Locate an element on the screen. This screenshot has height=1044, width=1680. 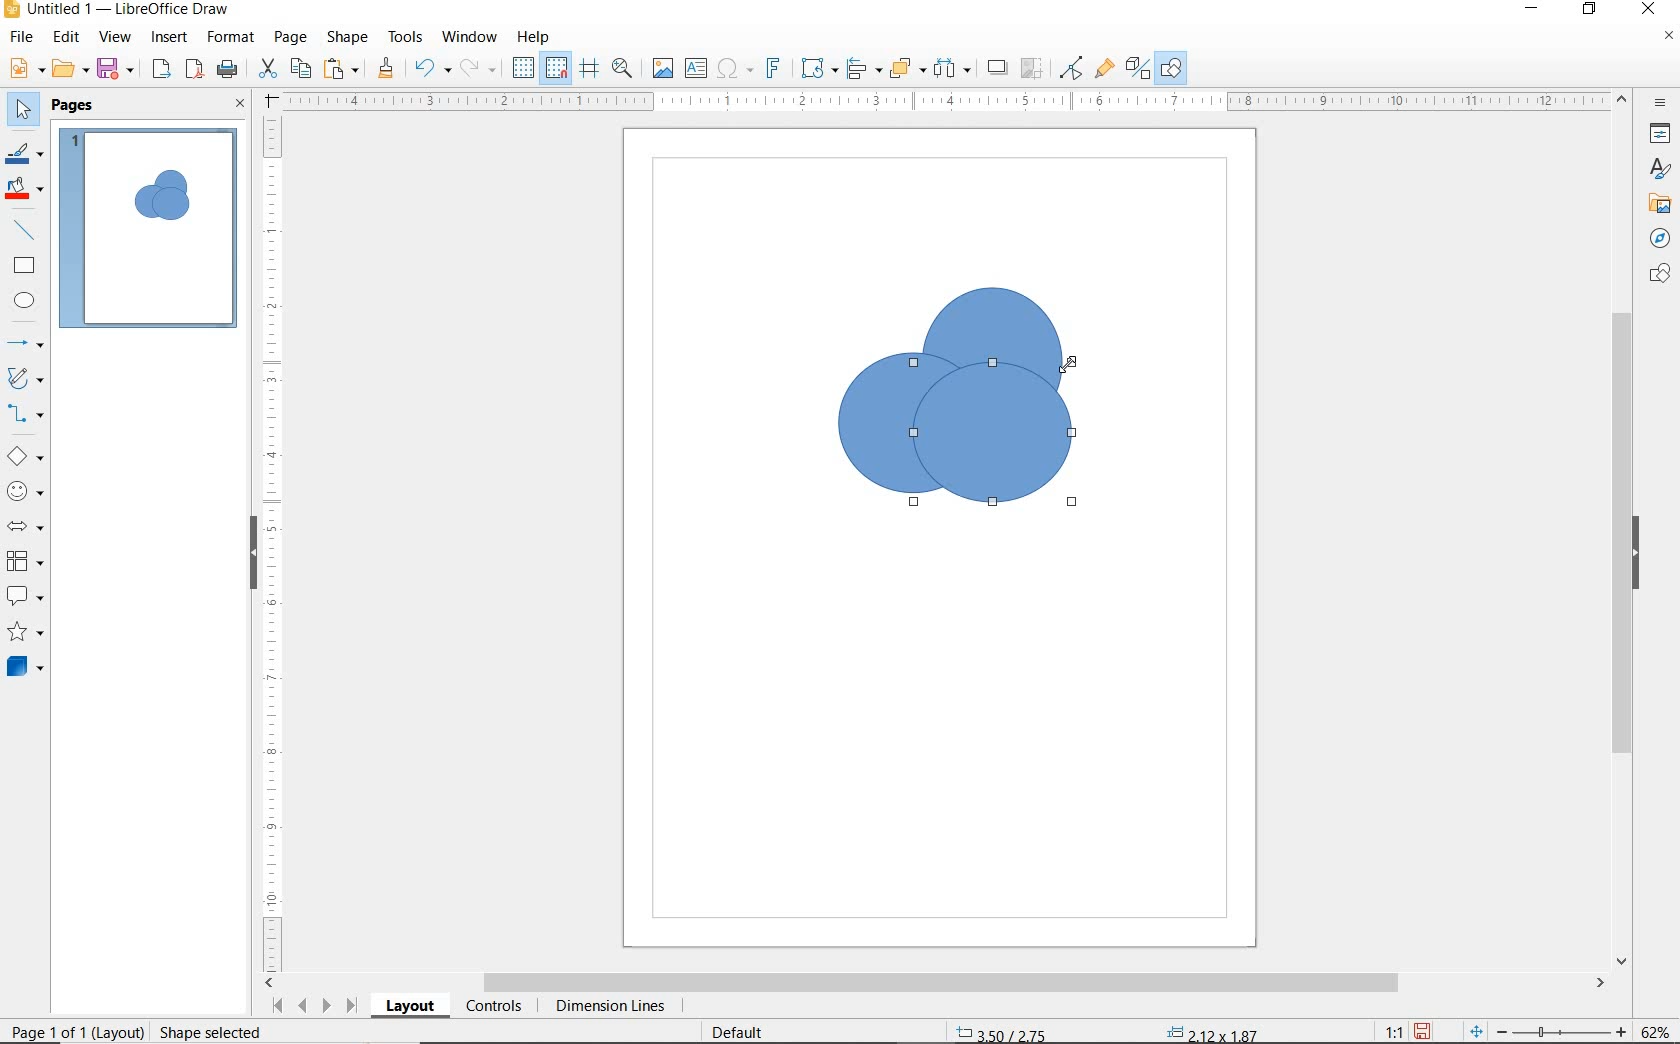
EXPORT is located at coordinates (162, 70).